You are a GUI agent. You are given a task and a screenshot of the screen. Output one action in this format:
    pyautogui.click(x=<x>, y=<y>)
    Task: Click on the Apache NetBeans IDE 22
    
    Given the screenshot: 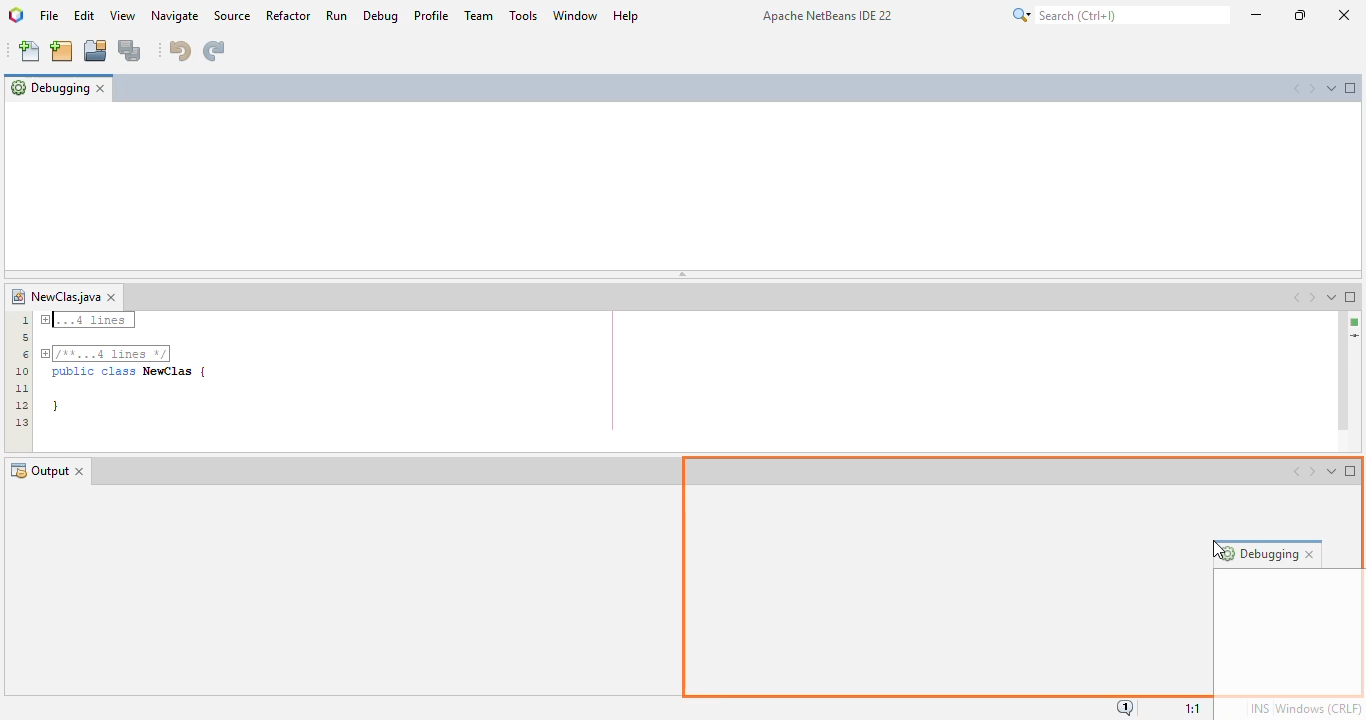 What is the action you would take?
    pyautogui.click(x=826, y=16)
    